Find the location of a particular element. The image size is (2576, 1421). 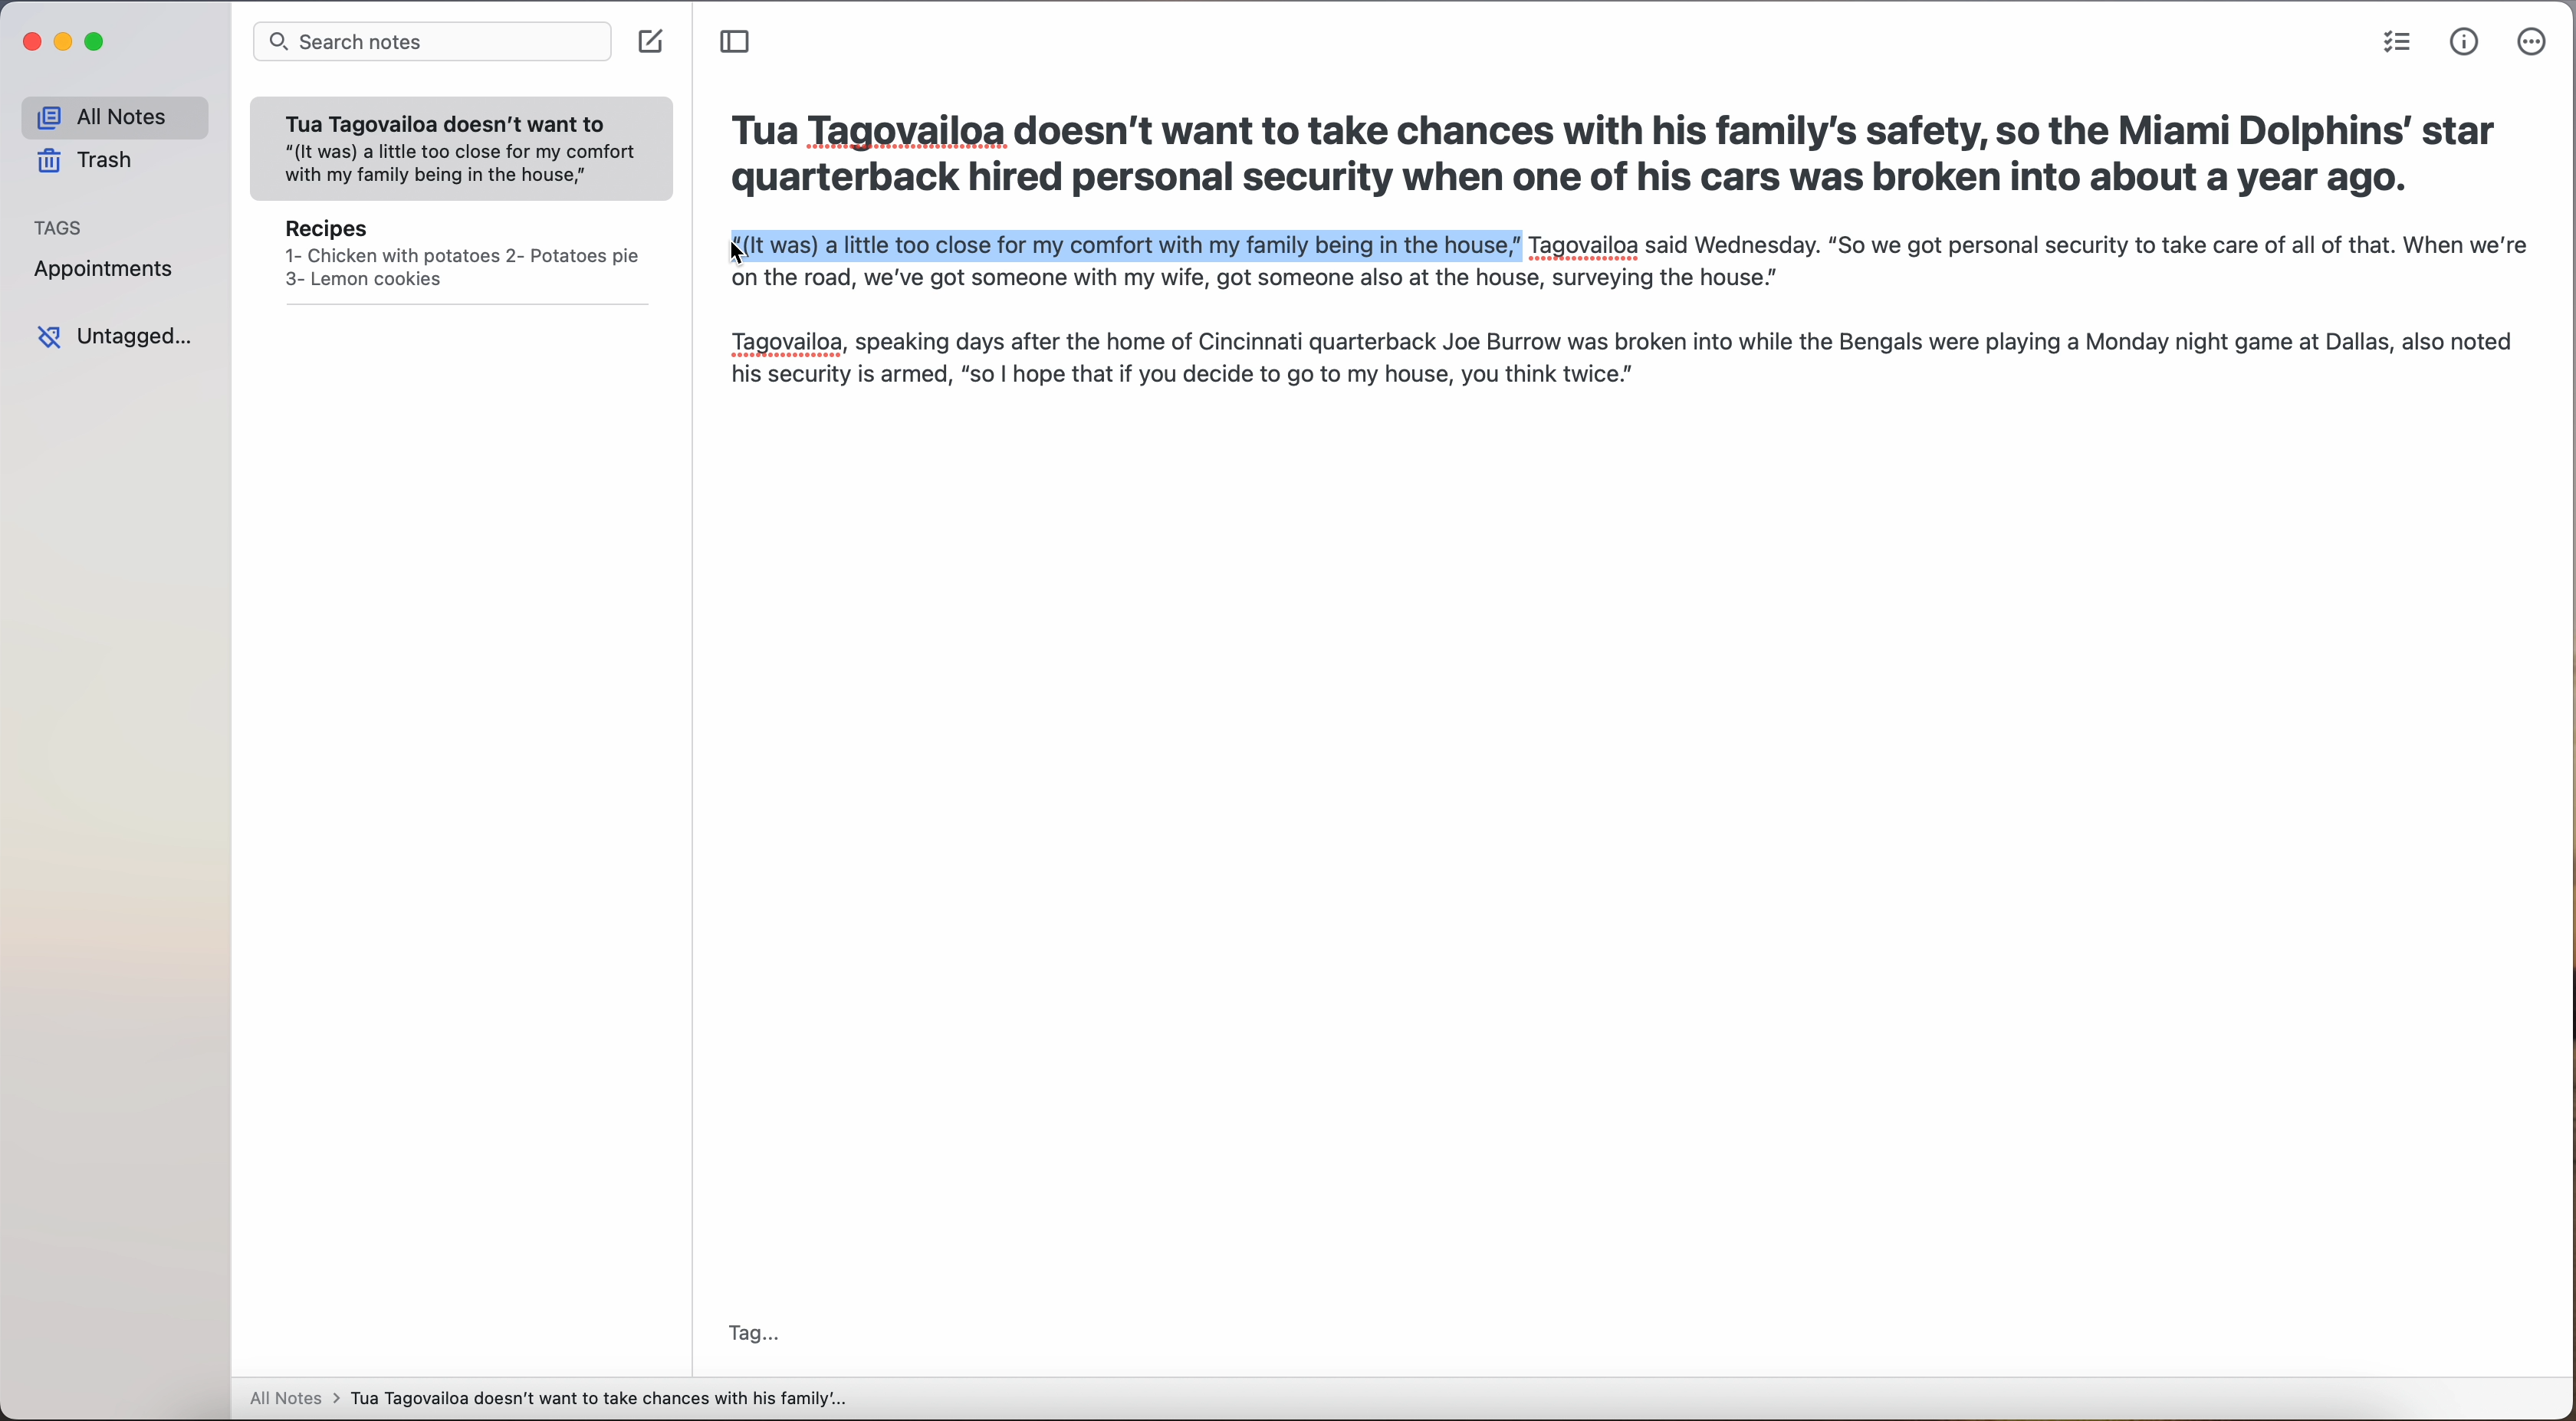

metrics is located at coordinates (2465, 43).